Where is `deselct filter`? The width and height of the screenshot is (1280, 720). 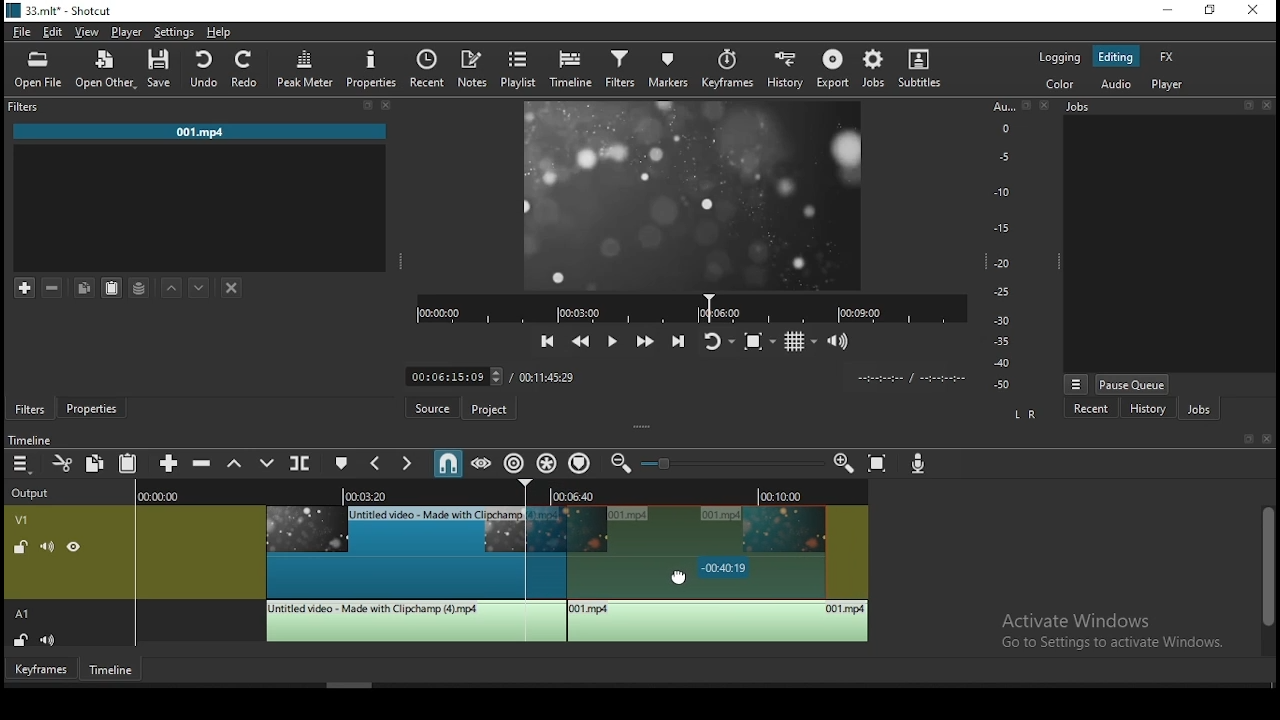
deselct filter is located at coordinates (232, 287).